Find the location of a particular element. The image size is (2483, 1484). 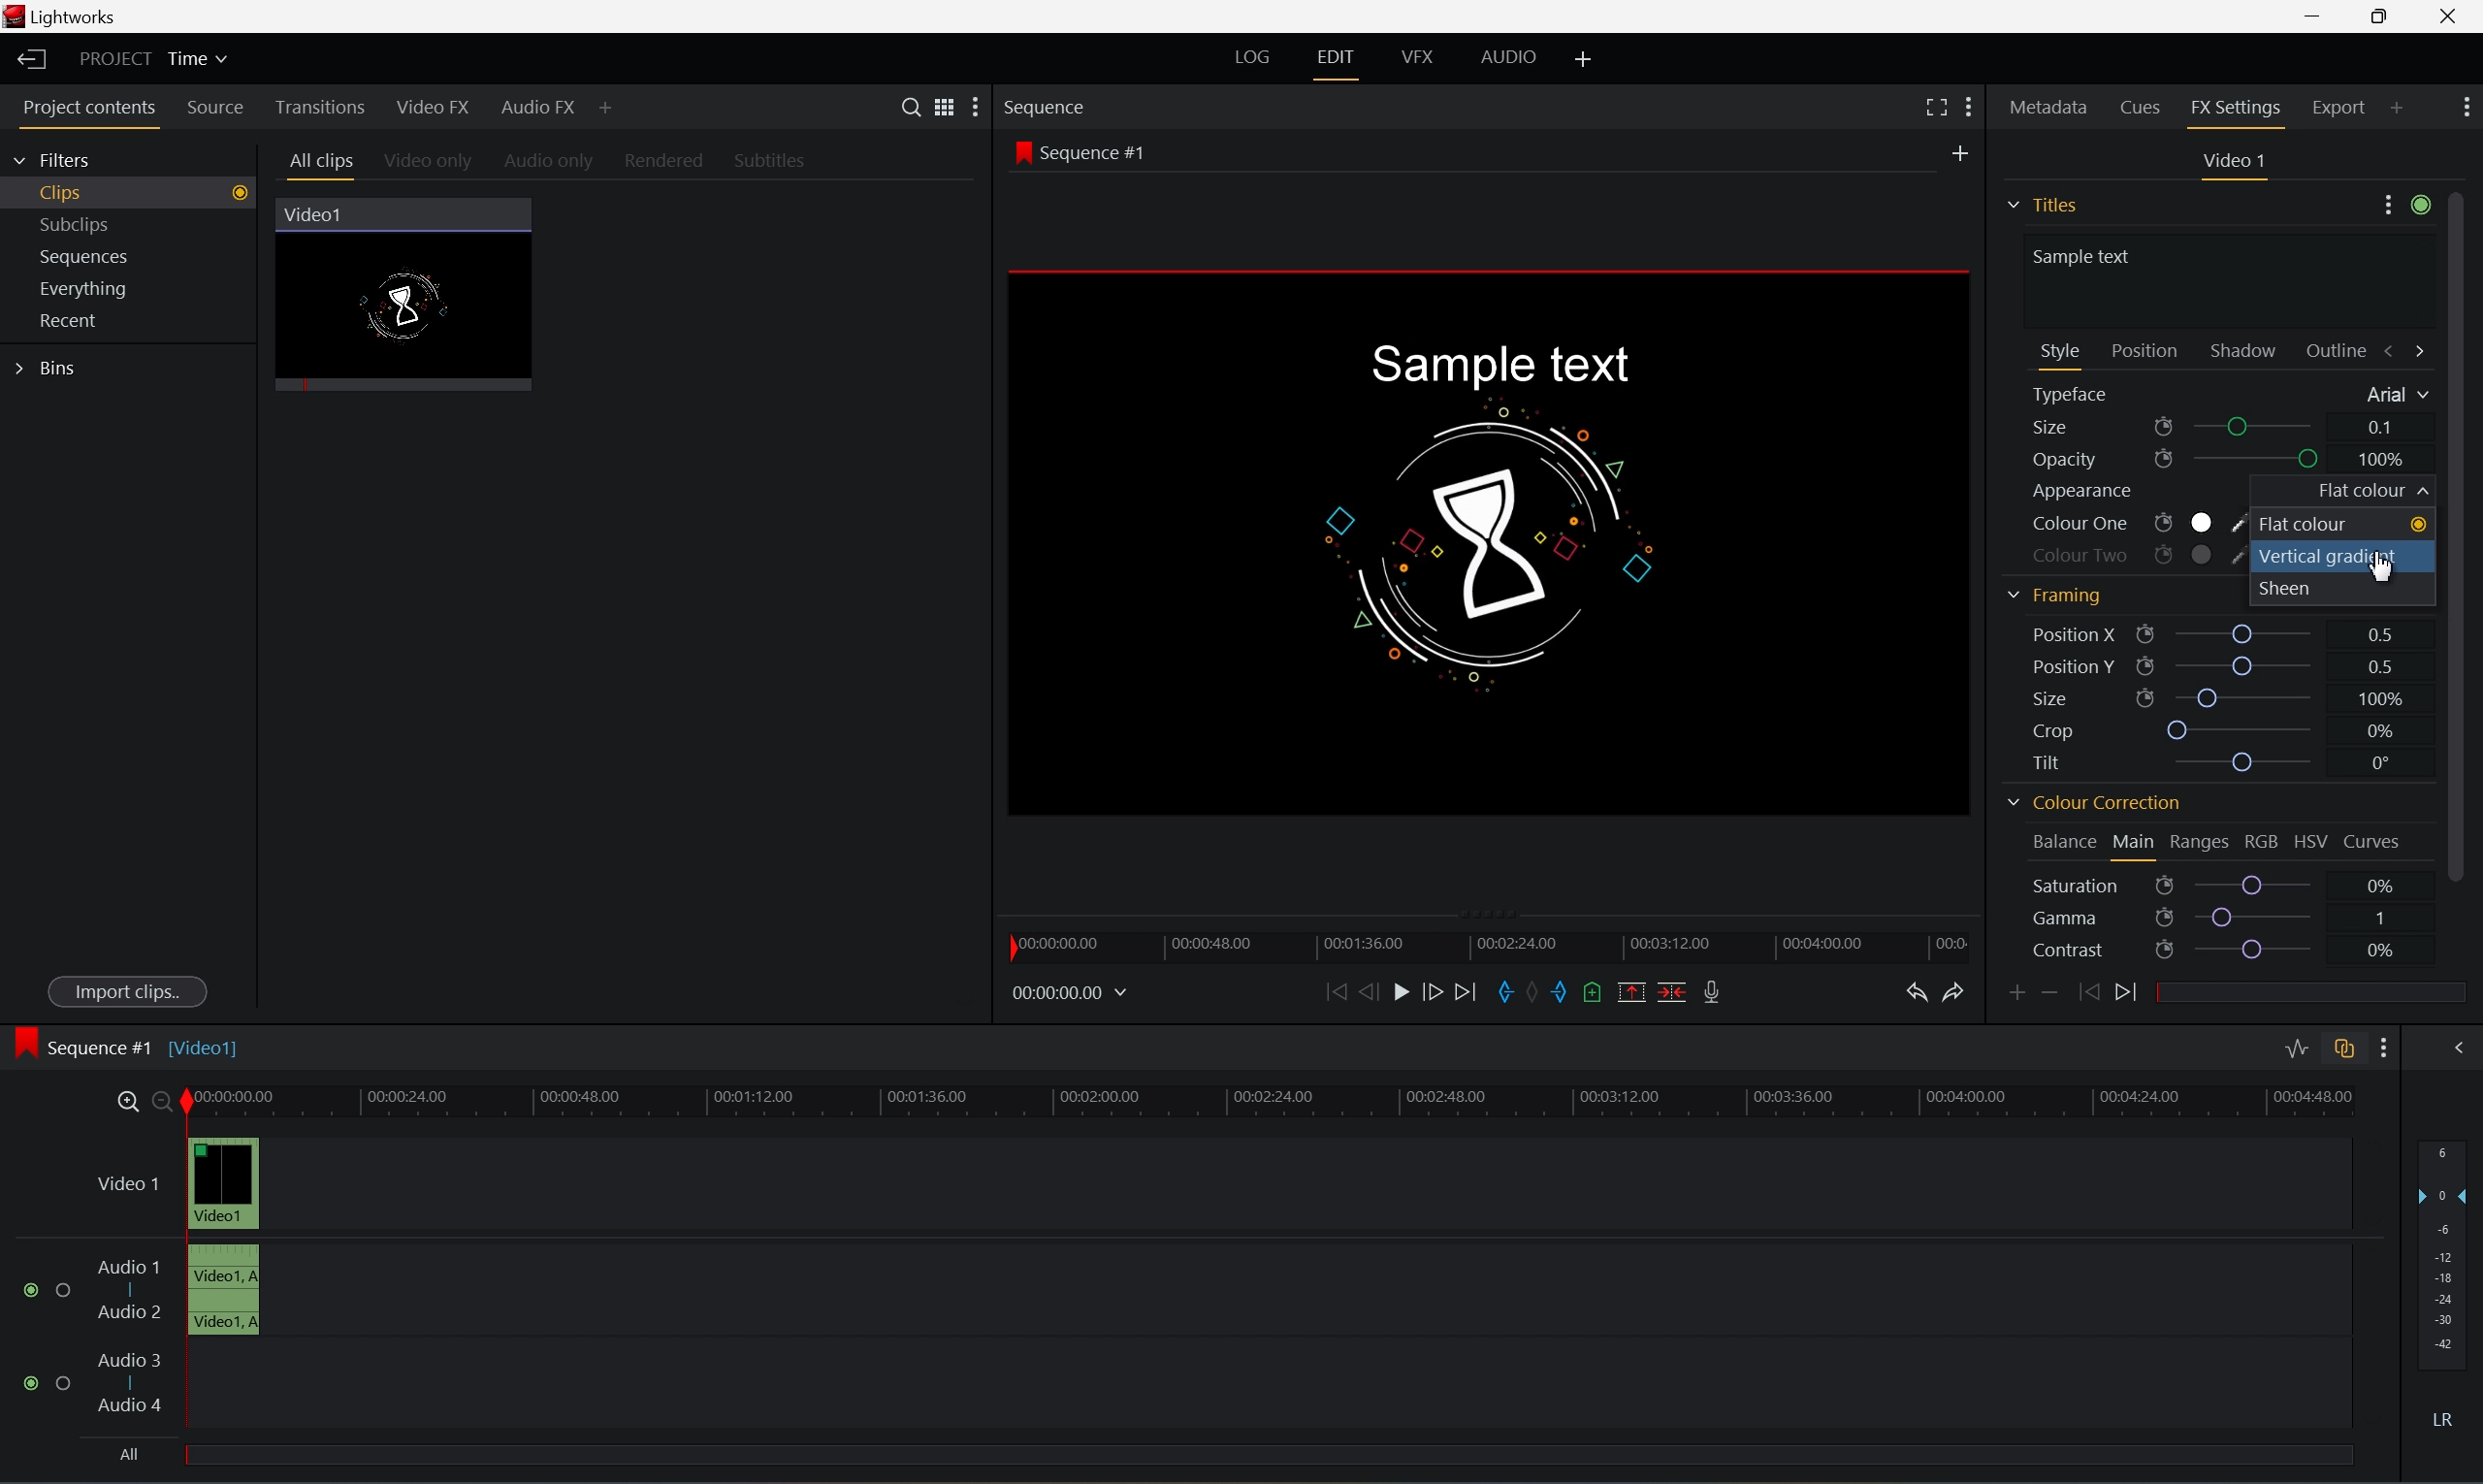

colour one is located at coordinates (2131, 525).